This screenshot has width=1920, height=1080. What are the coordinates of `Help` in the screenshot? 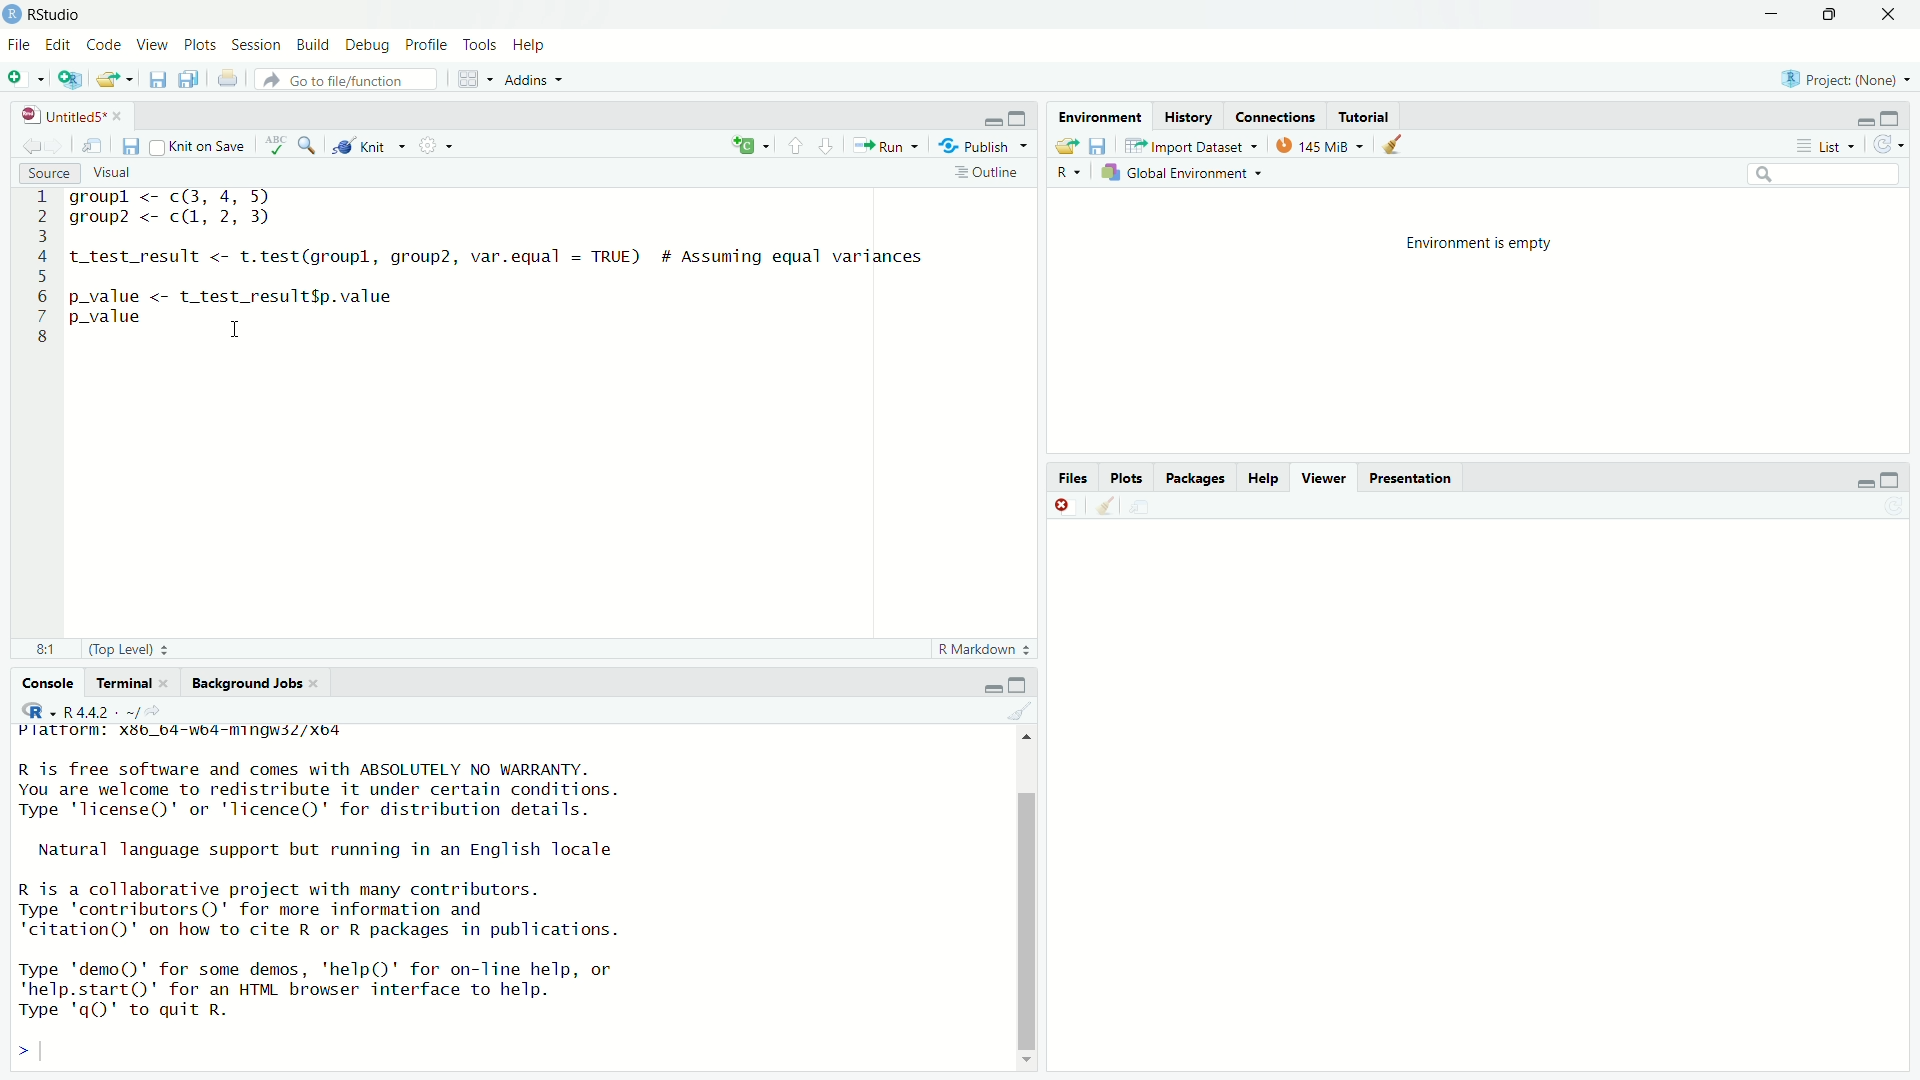 It's located at (531, 43).